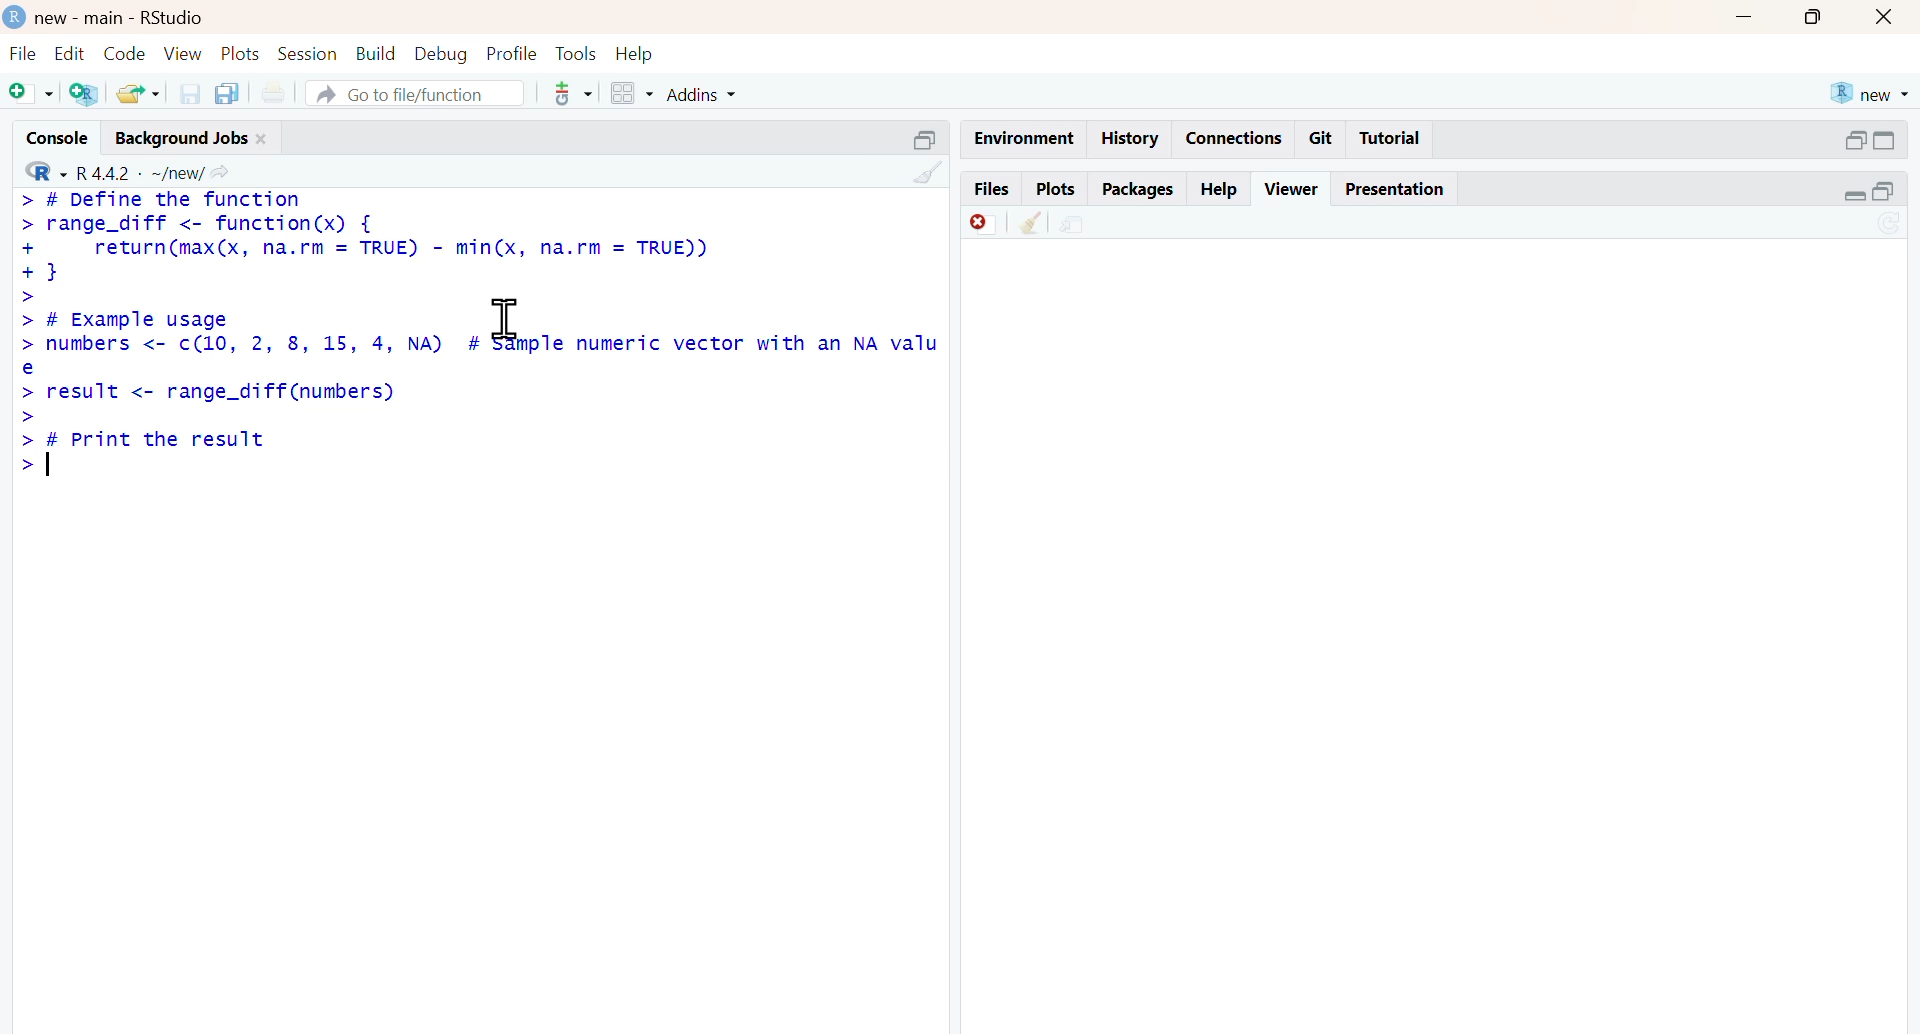 This screenshot has width=1920, height=1034. I want to click on add file as, so click(33, 94).